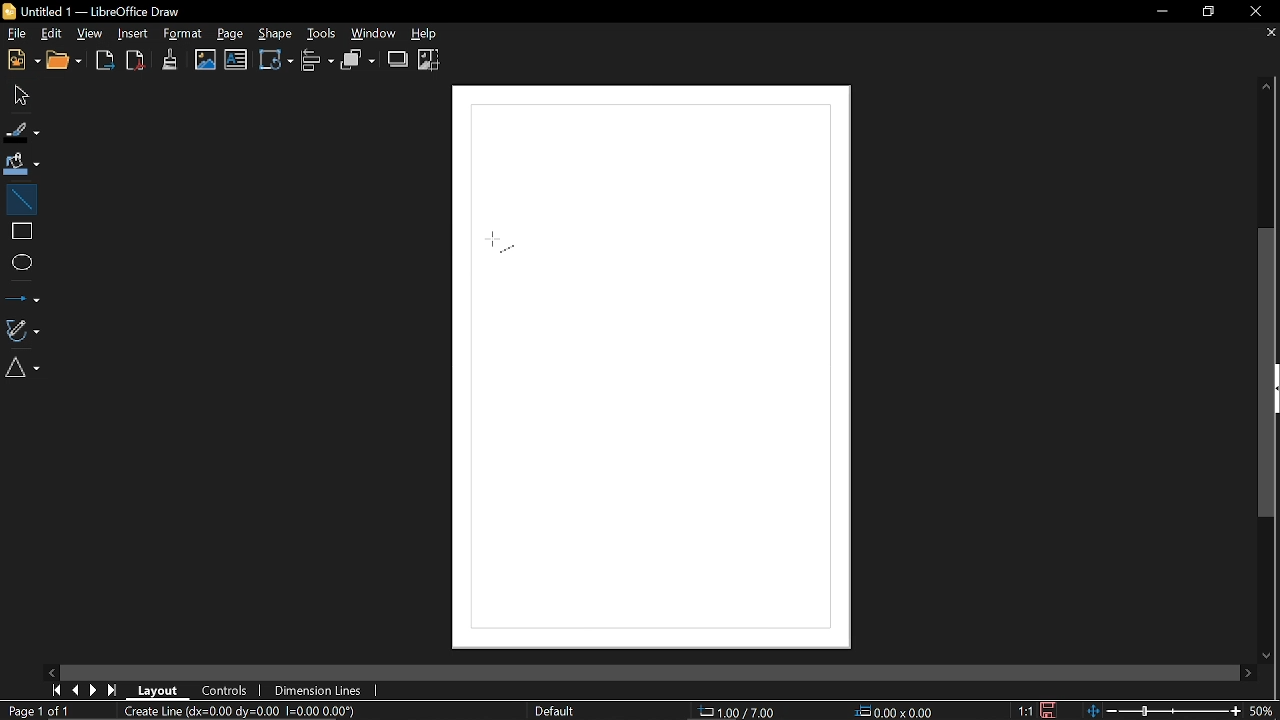  Describe the element at coordinates (1264, 711) in the screenshot. I see `Current zoom` at that location.